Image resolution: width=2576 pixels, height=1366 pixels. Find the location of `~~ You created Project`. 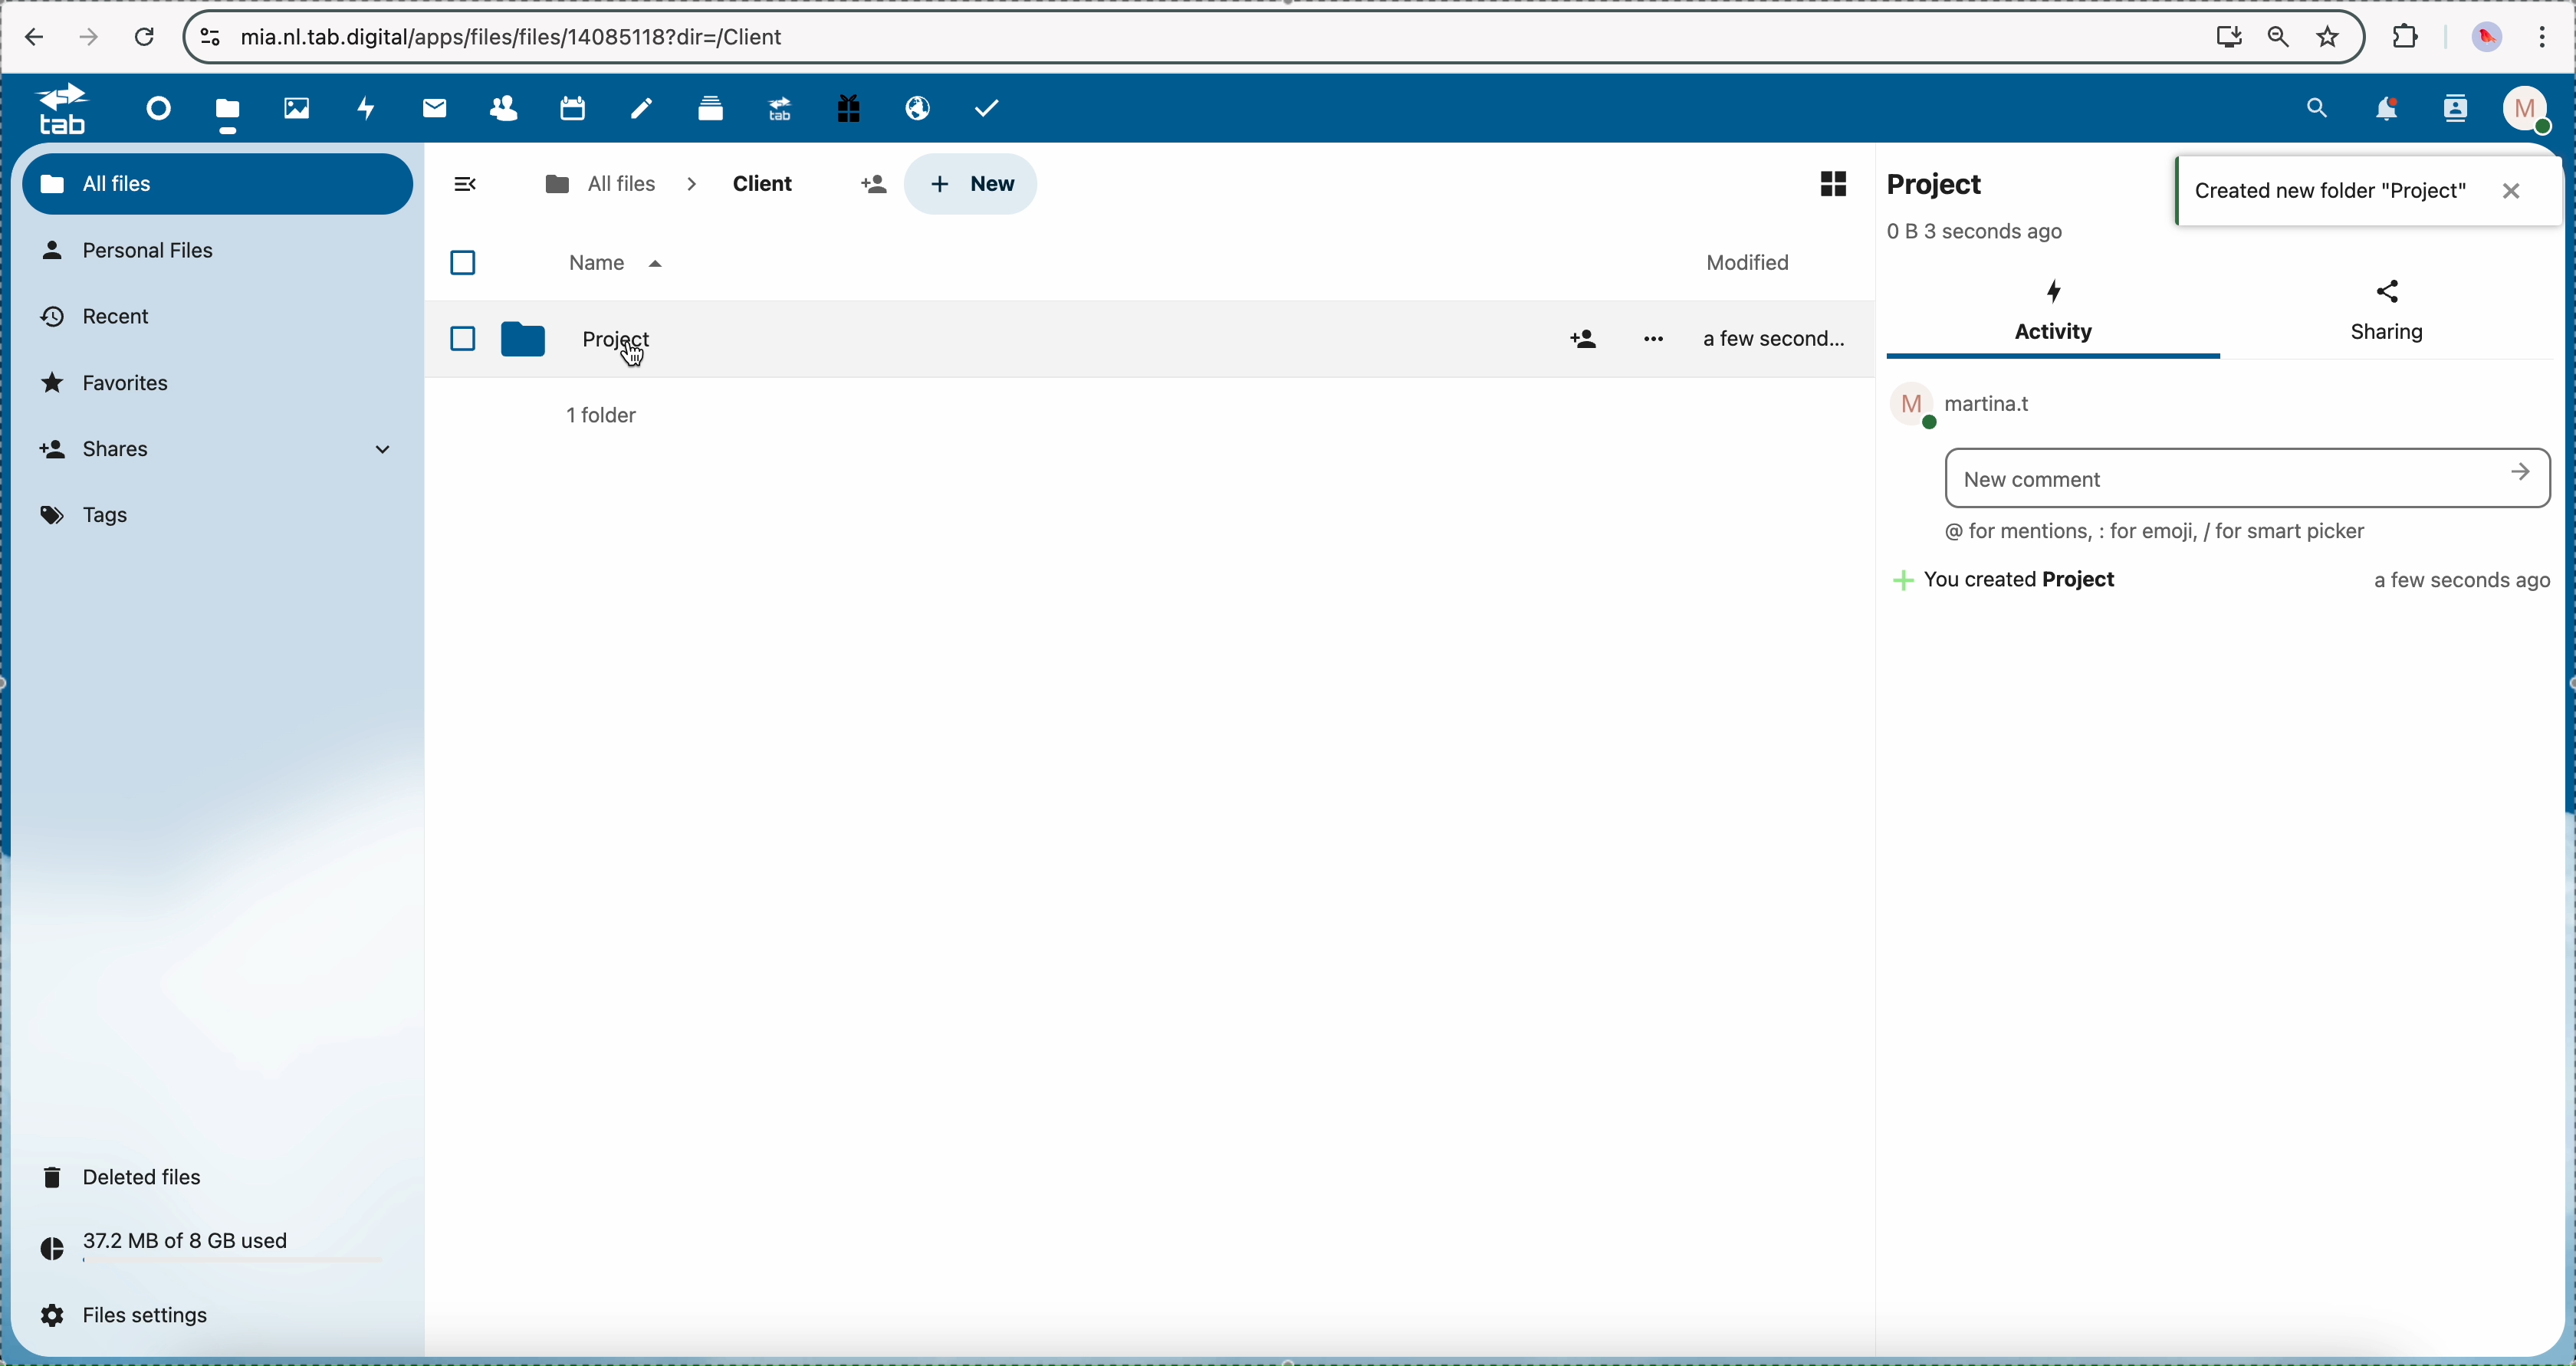

~~ You created Project is located at coordinates (2005, 577).